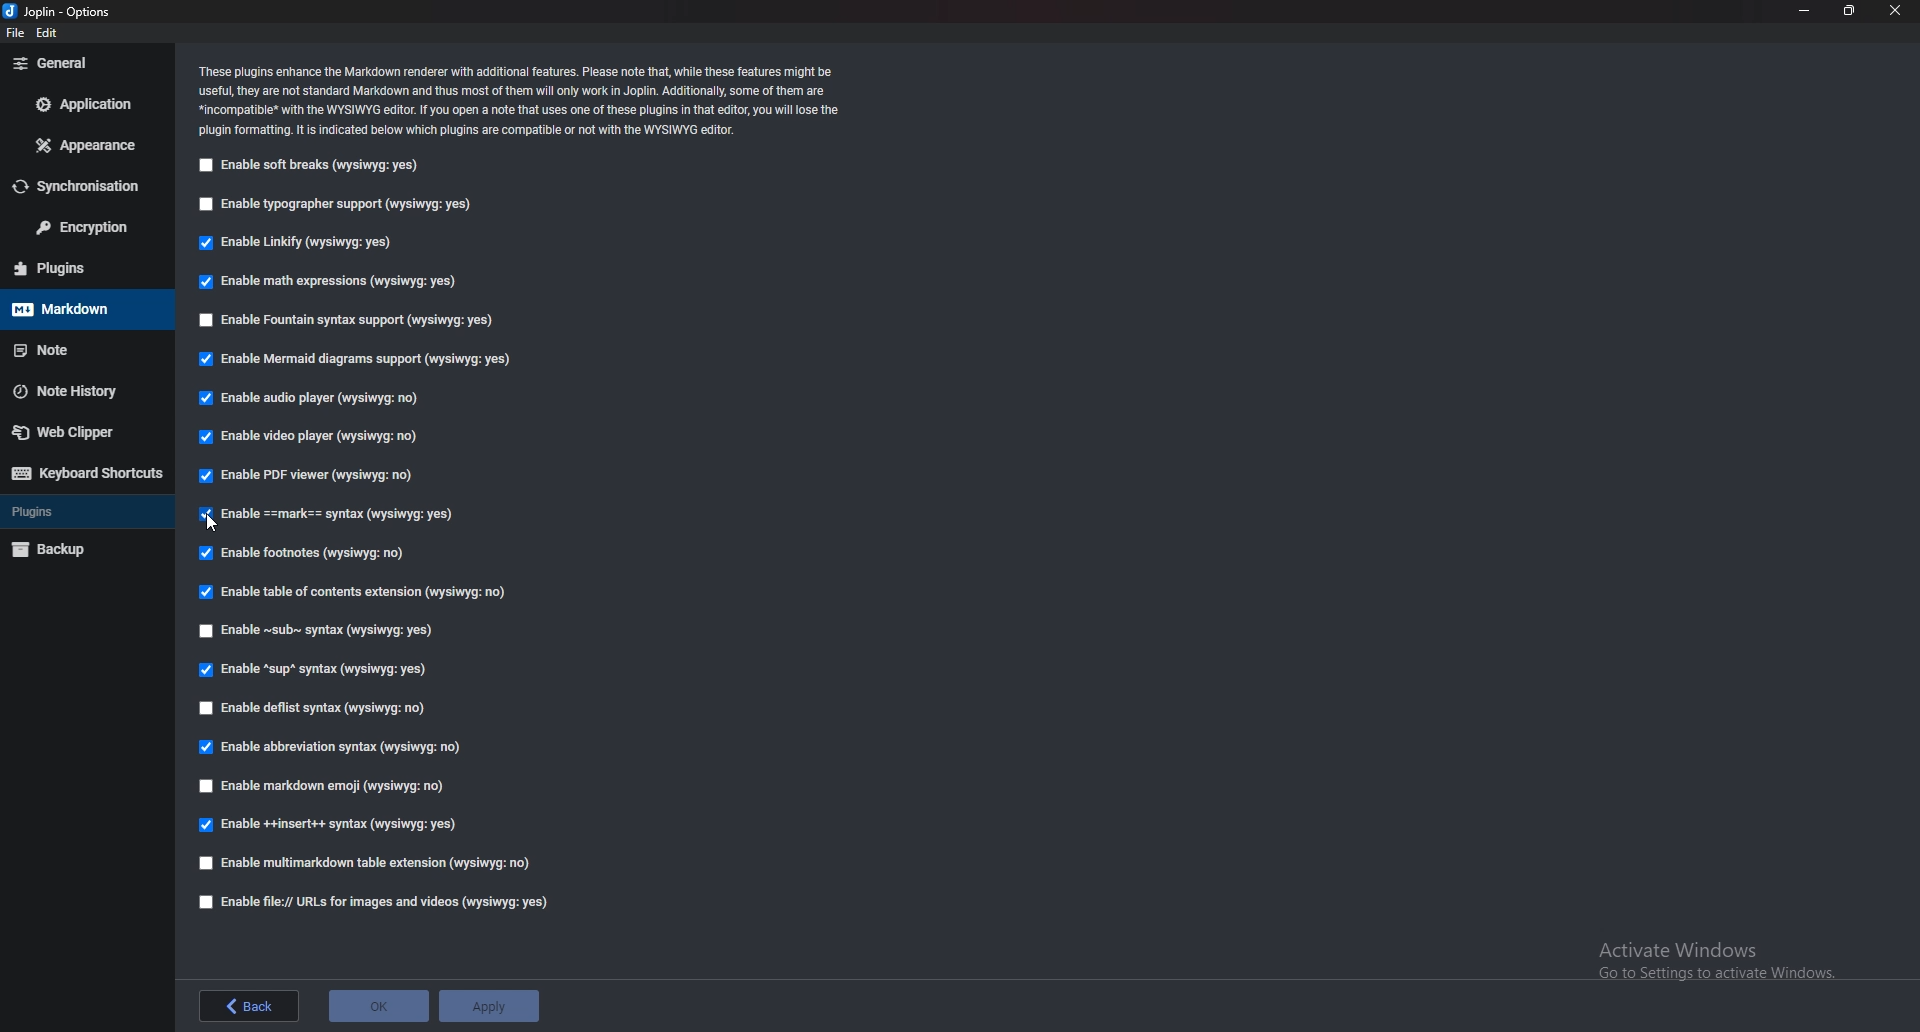 The image size is (1920, 1032). I want to click on Activate Windows
Go to Settings to activate Windows., so click(1707, 955).